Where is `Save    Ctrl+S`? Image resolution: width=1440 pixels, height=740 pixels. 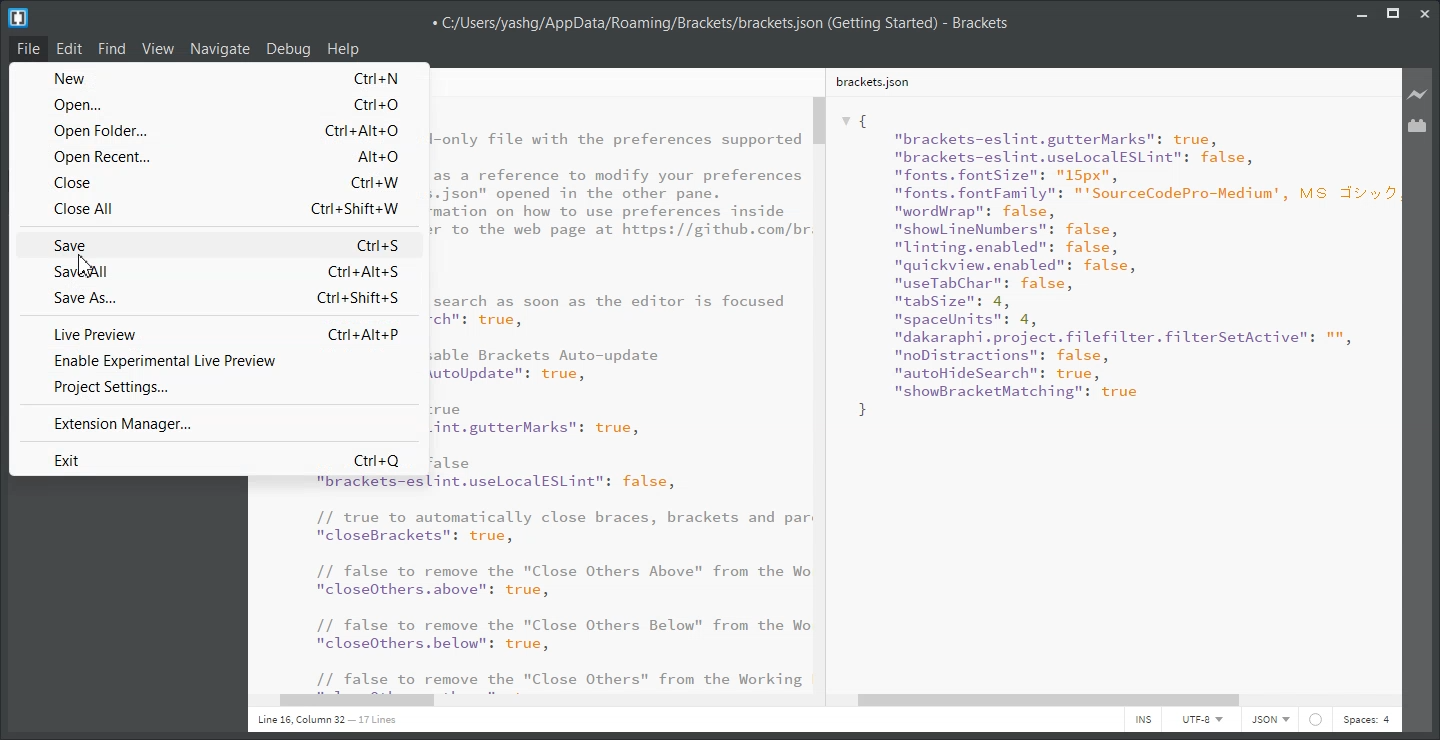
Save    Ctrl+S is located at coordinates (220, 245).